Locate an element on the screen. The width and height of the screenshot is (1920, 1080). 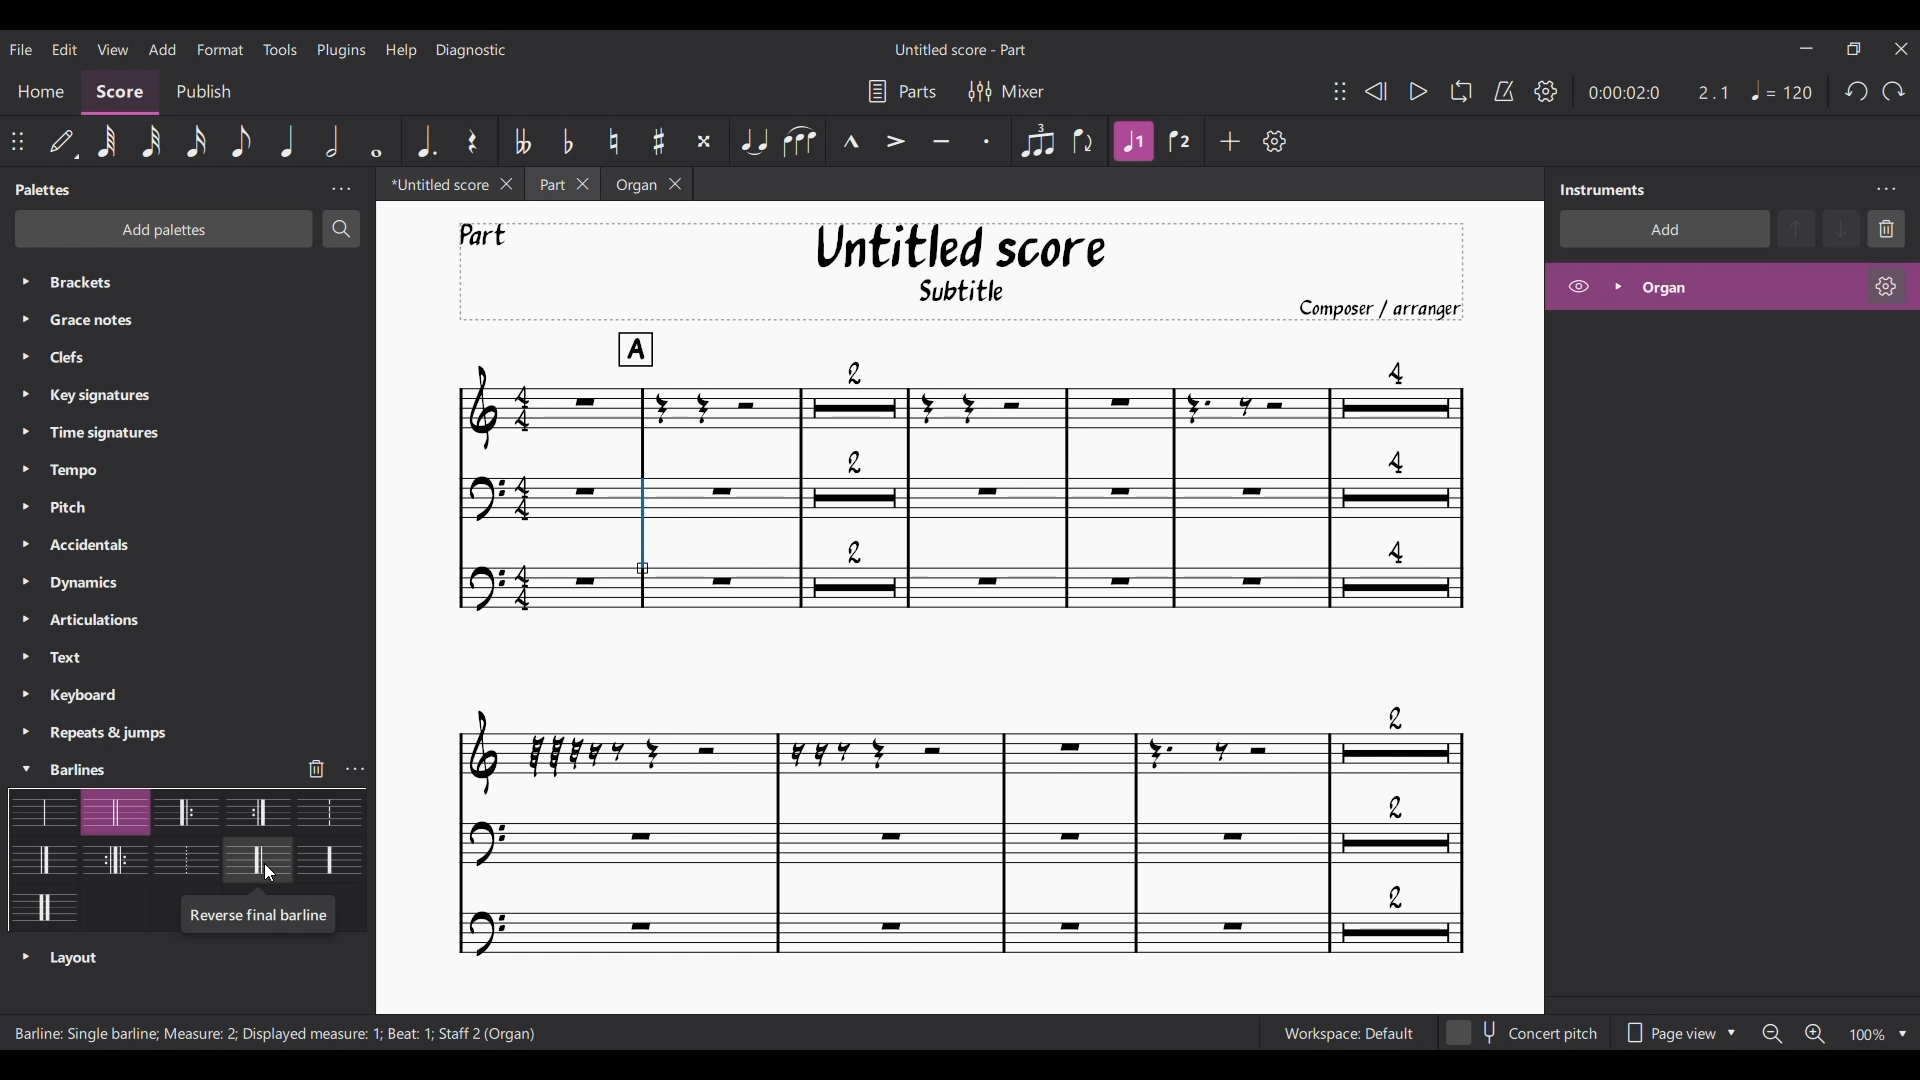
Slur is located at coordinates (801, 141).